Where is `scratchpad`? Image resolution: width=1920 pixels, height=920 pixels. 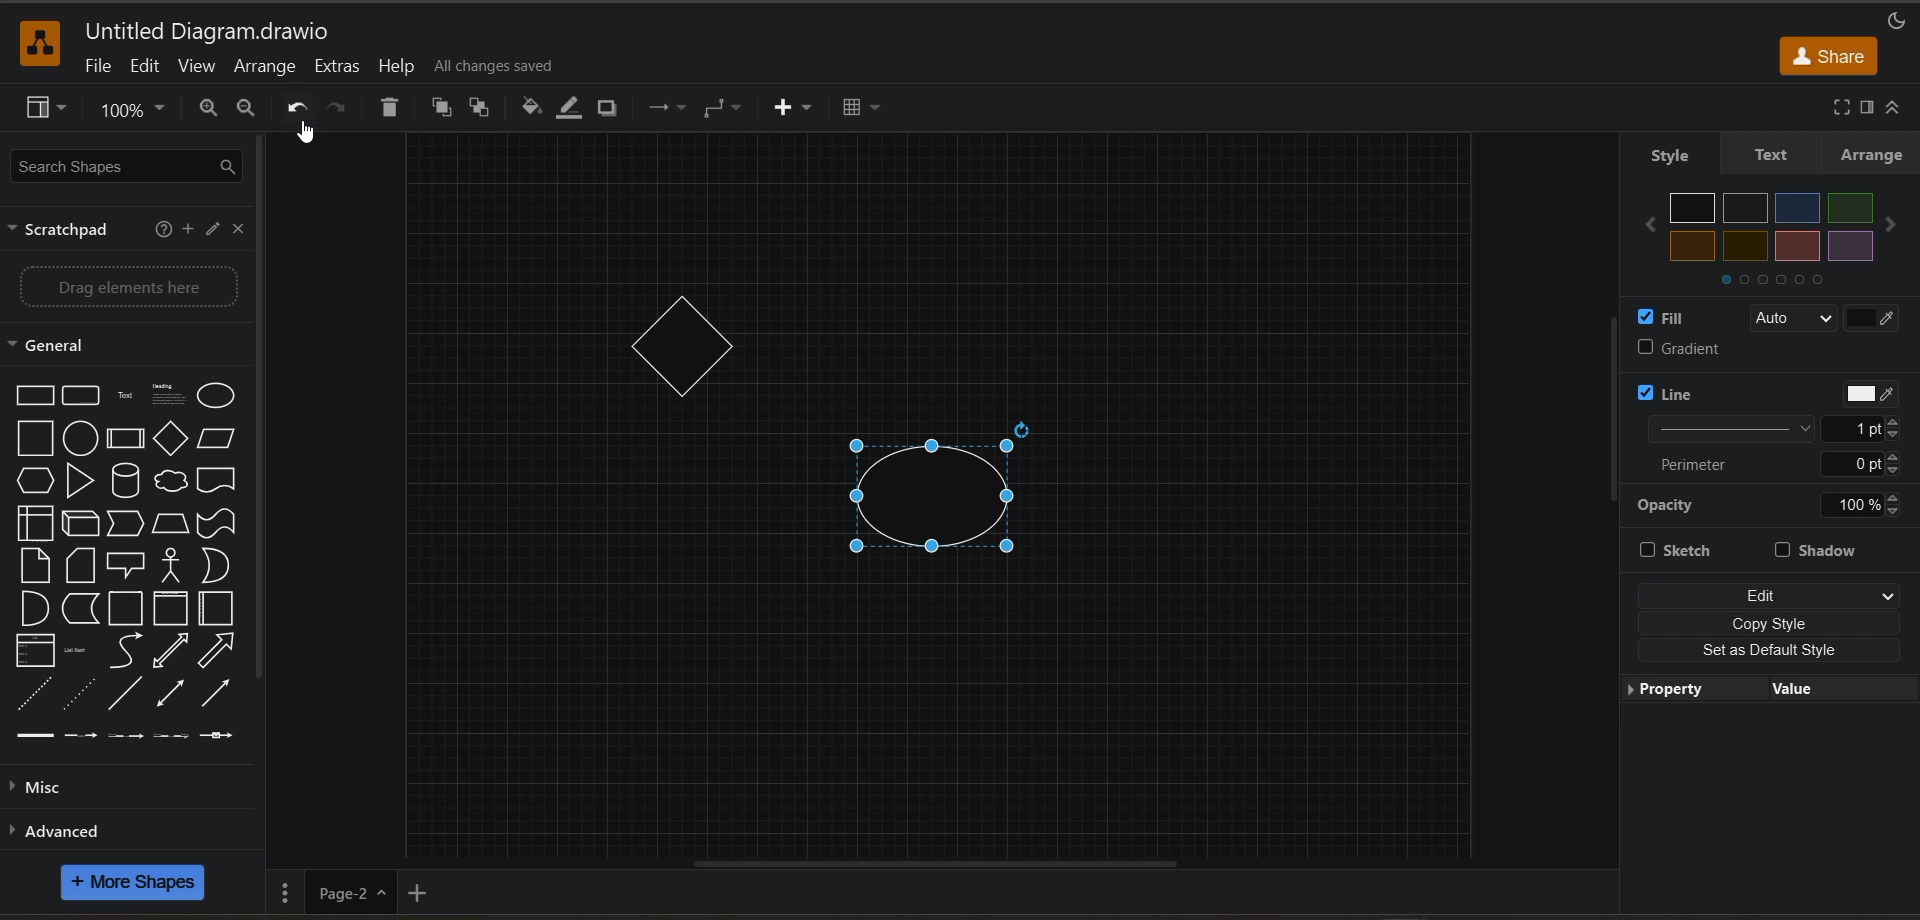 scratchpad is located at coordinates (58, 230).